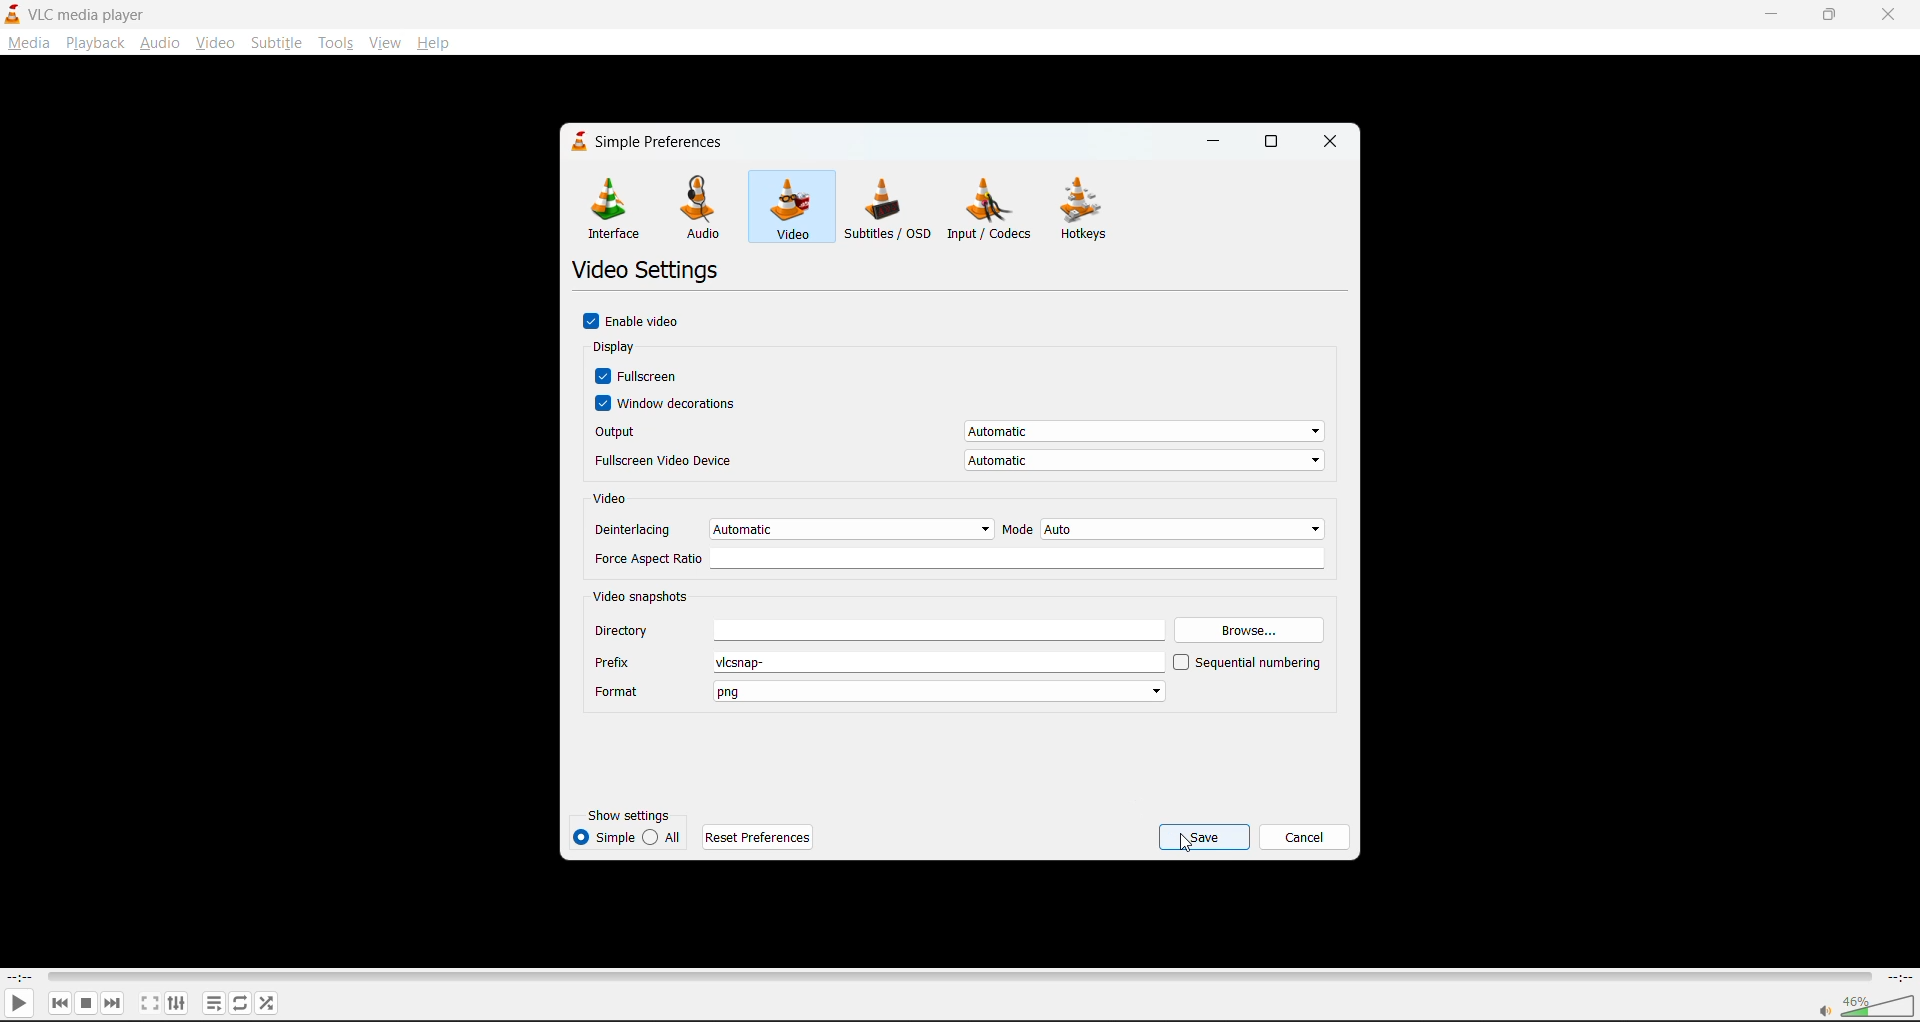 The height and width of the screenshot is (1022, 1920). Describe the element at coordinates (959, 558) in the screenshot. I see `force aspect ratio` at that location.